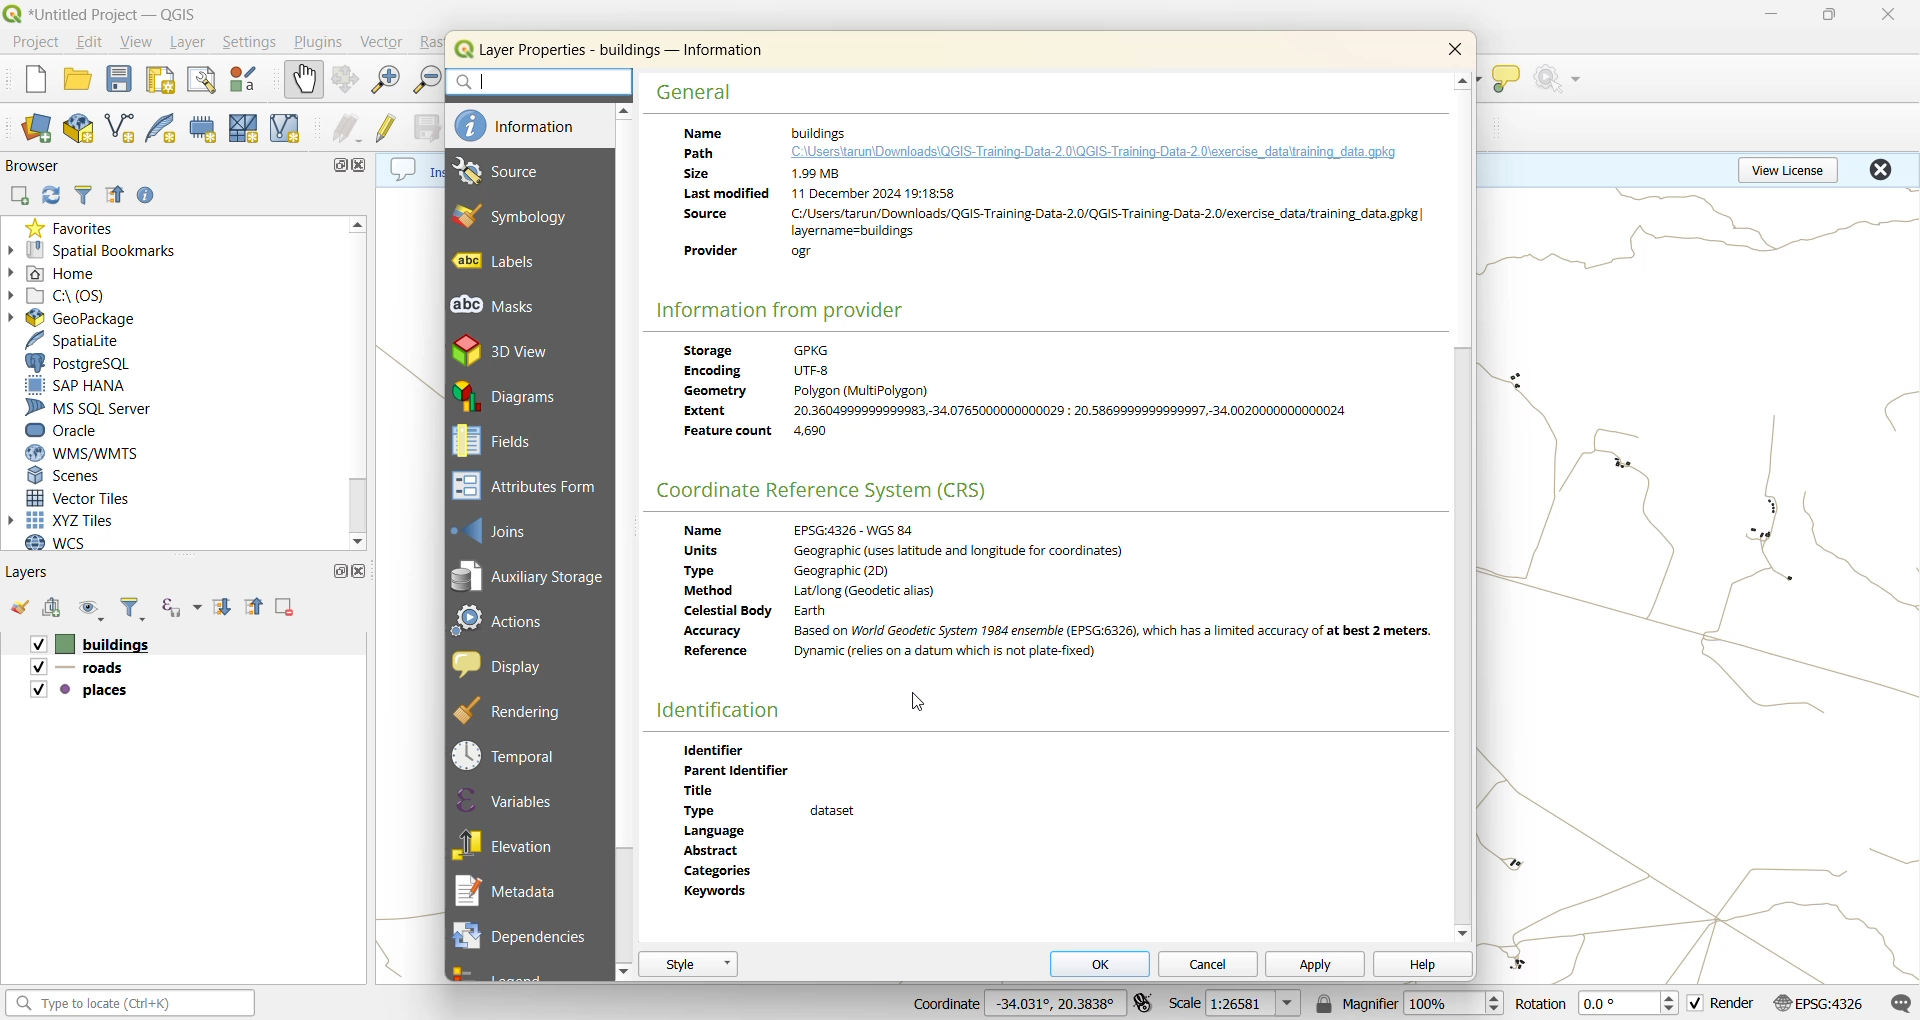 This screenshot has height=1020, width=1920. What do you see at coordinates (1141, 1003) in the screenshot?
I see `toggle extents` at bounding box center [1141, 1003].